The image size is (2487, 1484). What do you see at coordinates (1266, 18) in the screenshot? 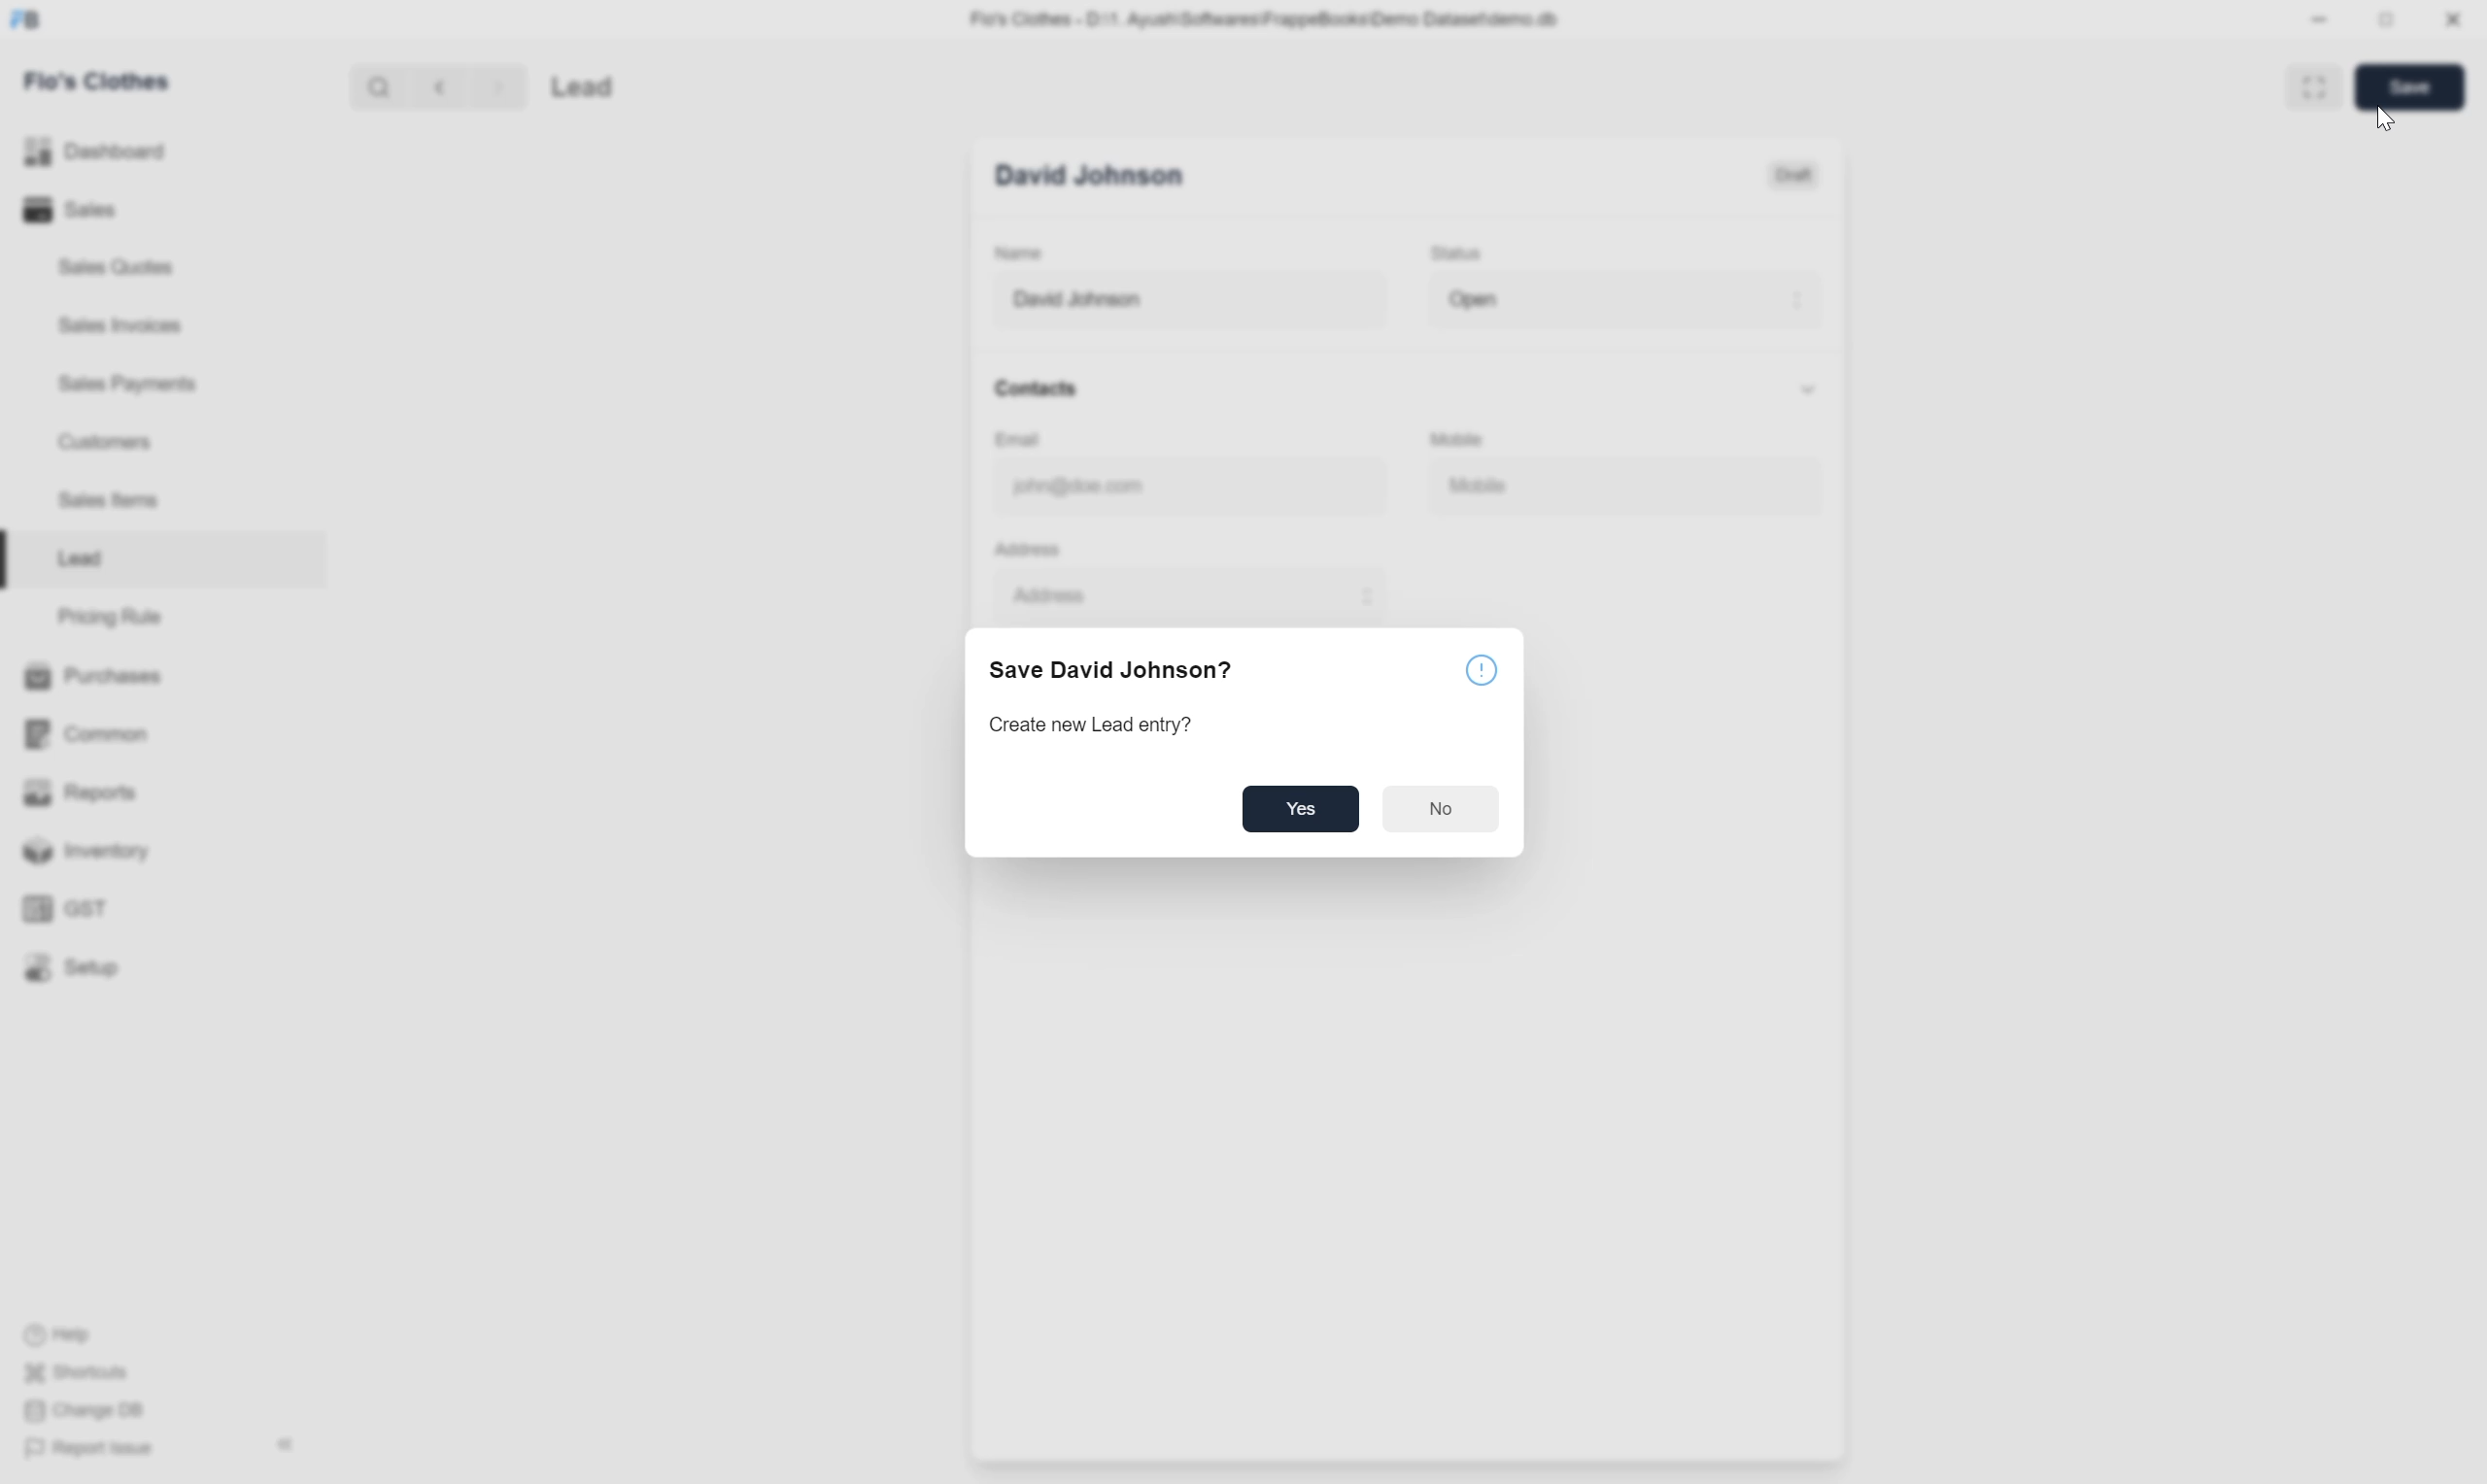
I see `Flo's Clothes - D:\1. Ayush\Softwares\FrappeBooks\Demo Dataset\demo.db` at bounding box center [1266, 18].